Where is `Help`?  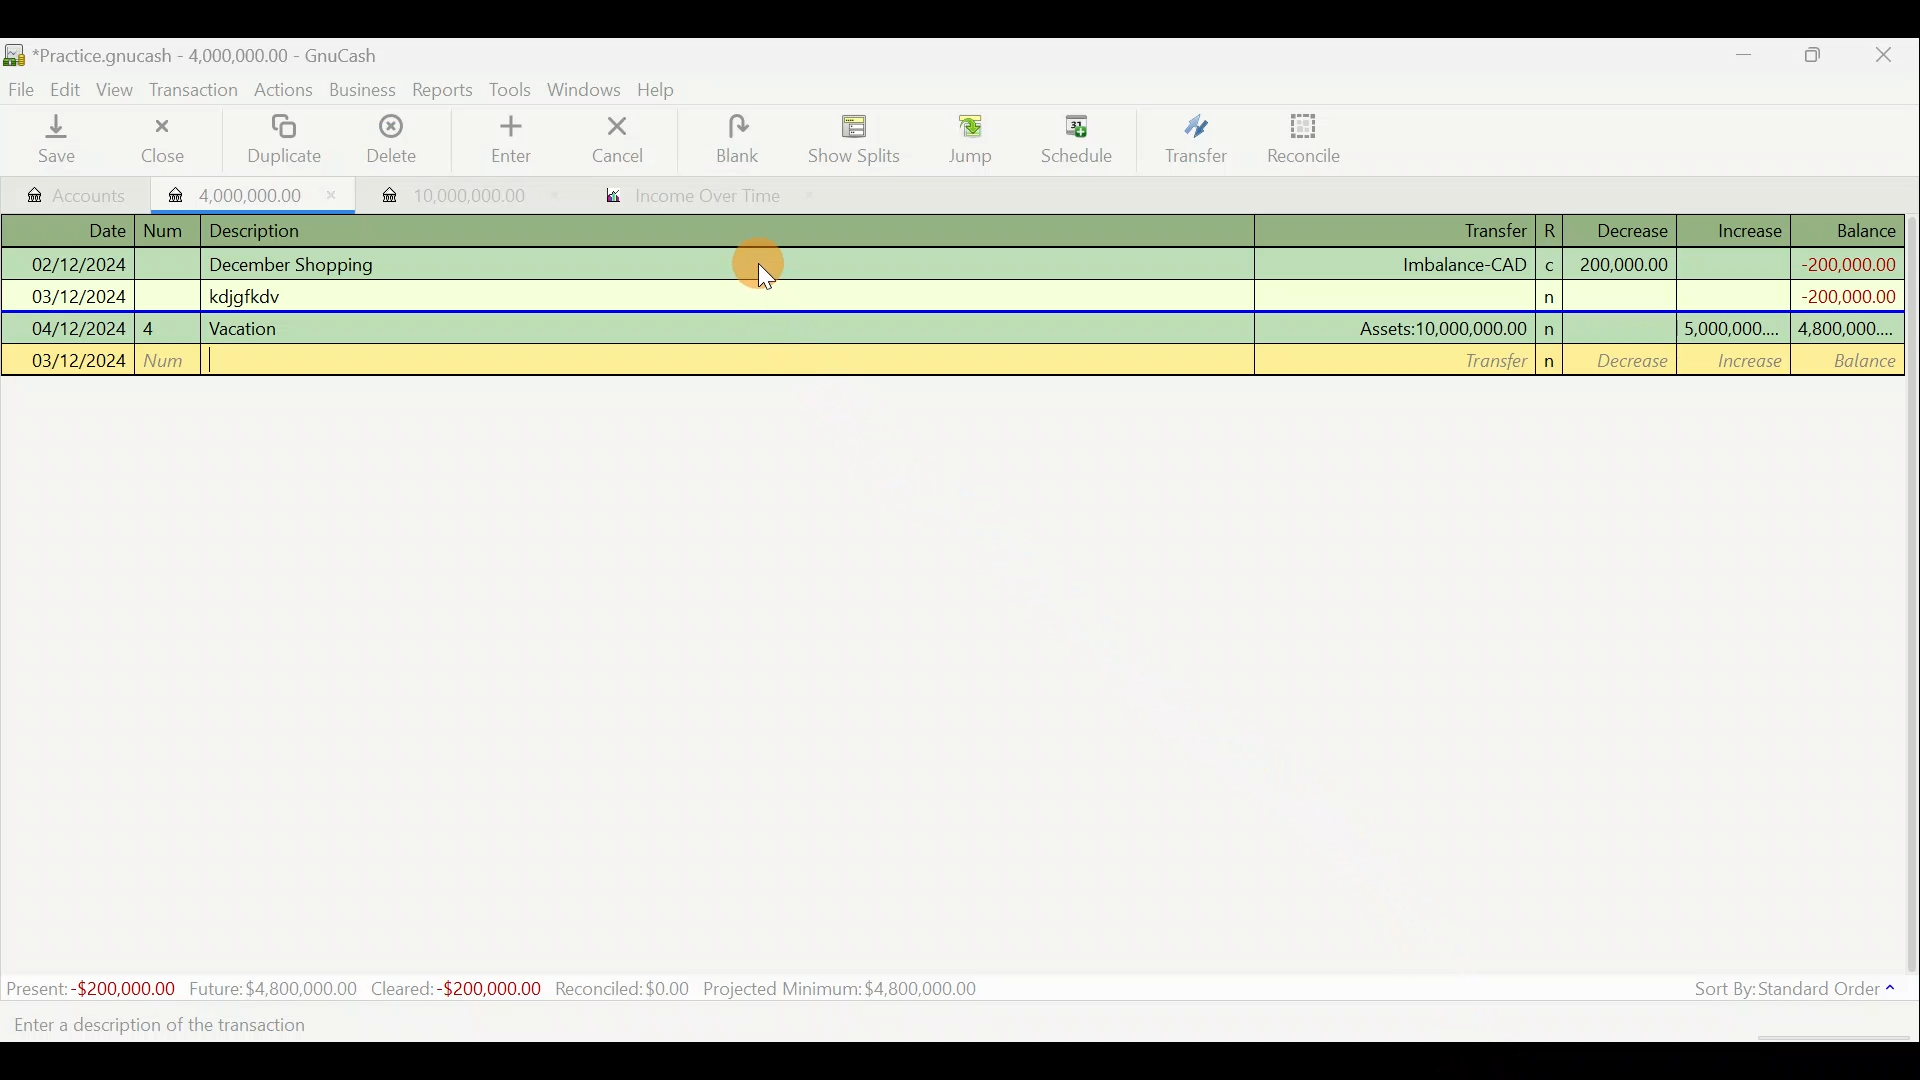 Help is located at coordinates (664, 90).